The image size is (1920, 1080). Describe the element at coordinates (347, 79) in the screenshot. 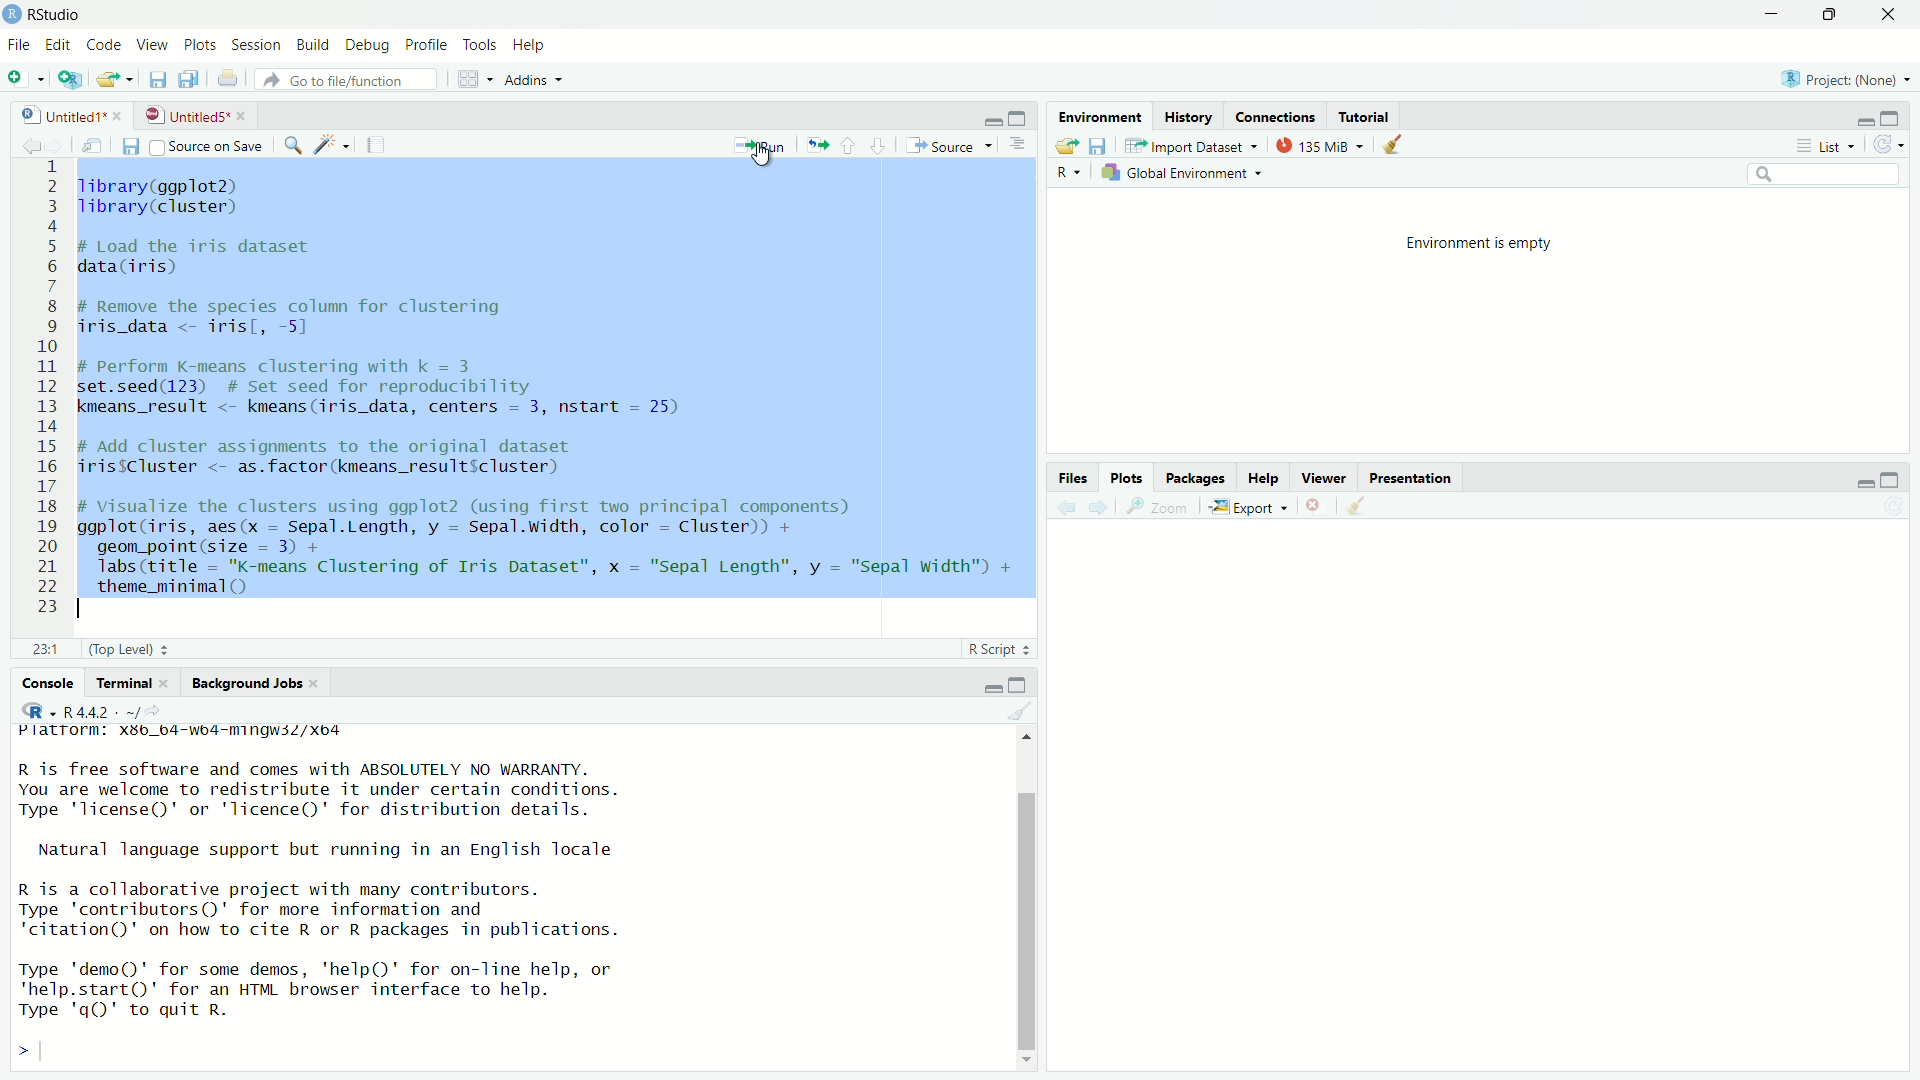

I see `go to file/function` at that location.